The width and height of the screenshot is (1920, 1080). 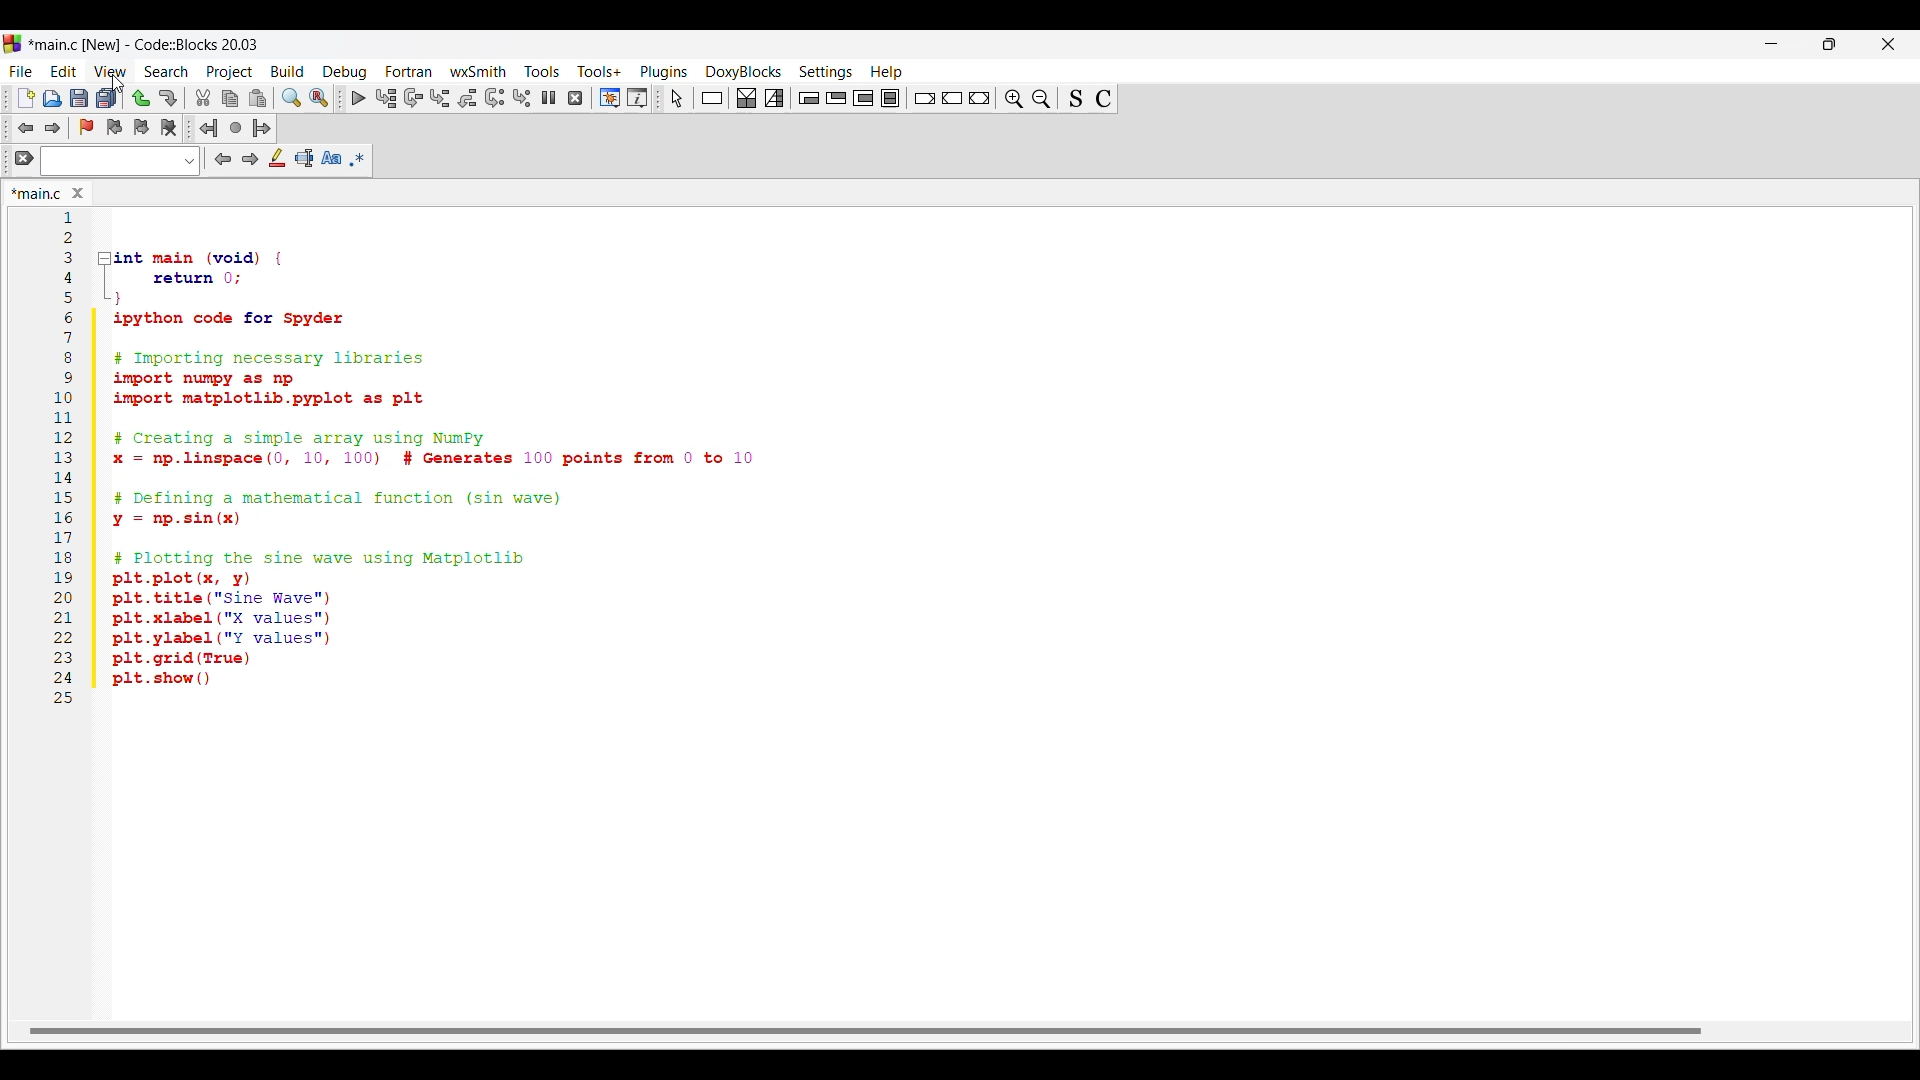 I want to click on Close, so click(x=78, y=193).